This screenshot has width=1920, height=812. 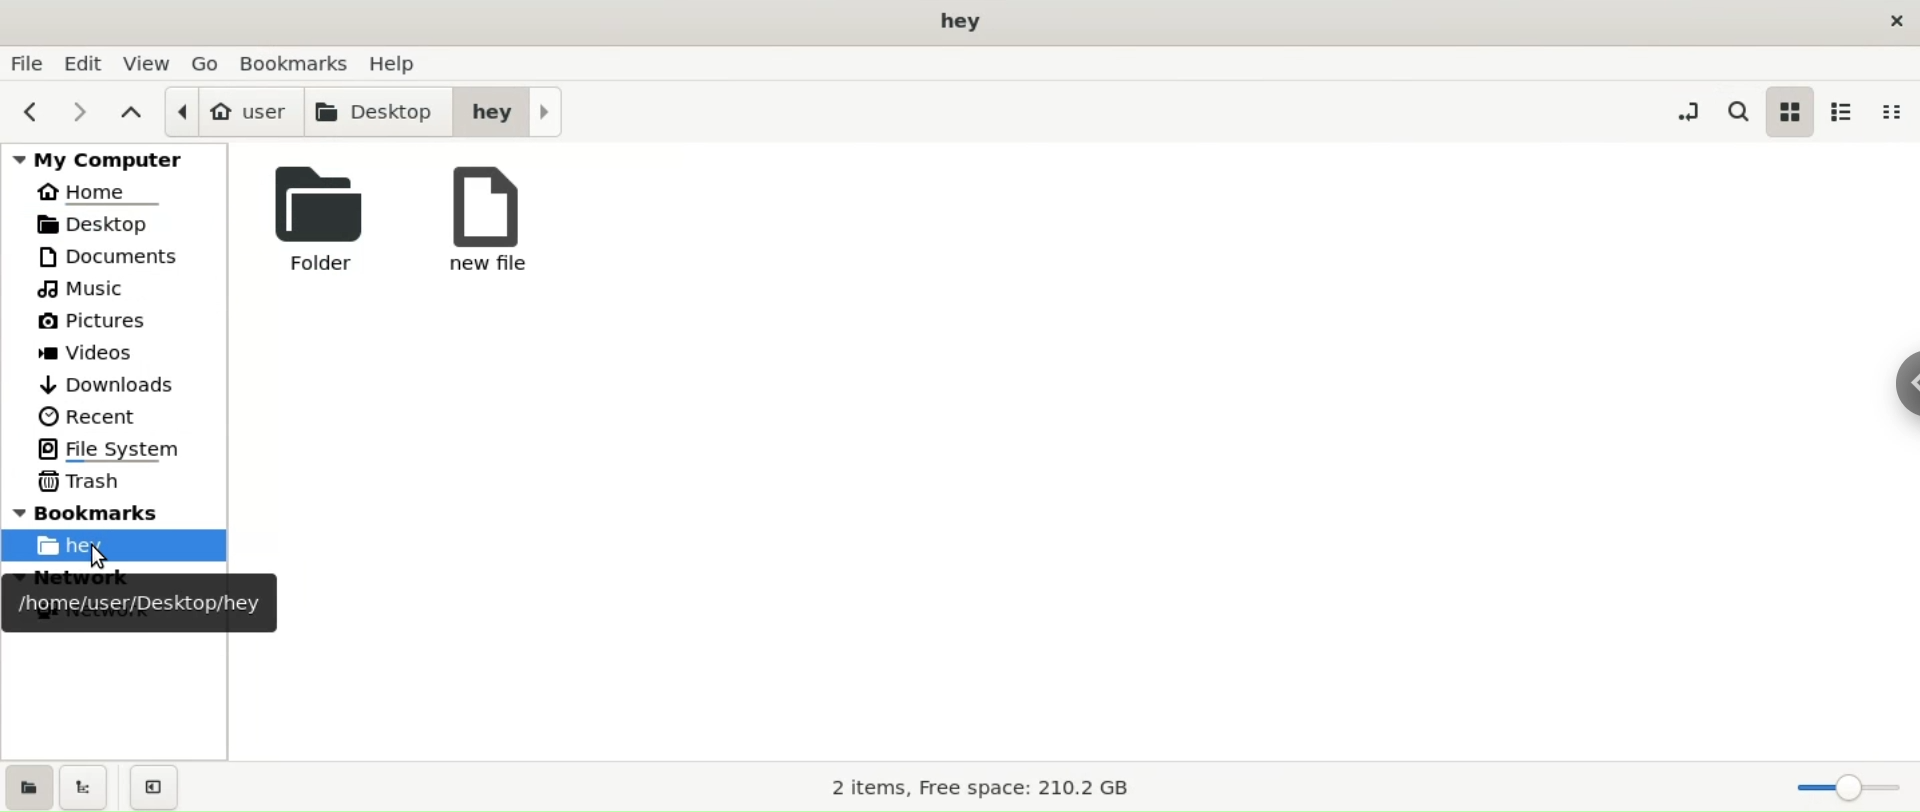 I want to click on hey, so click(x=963, y=22).